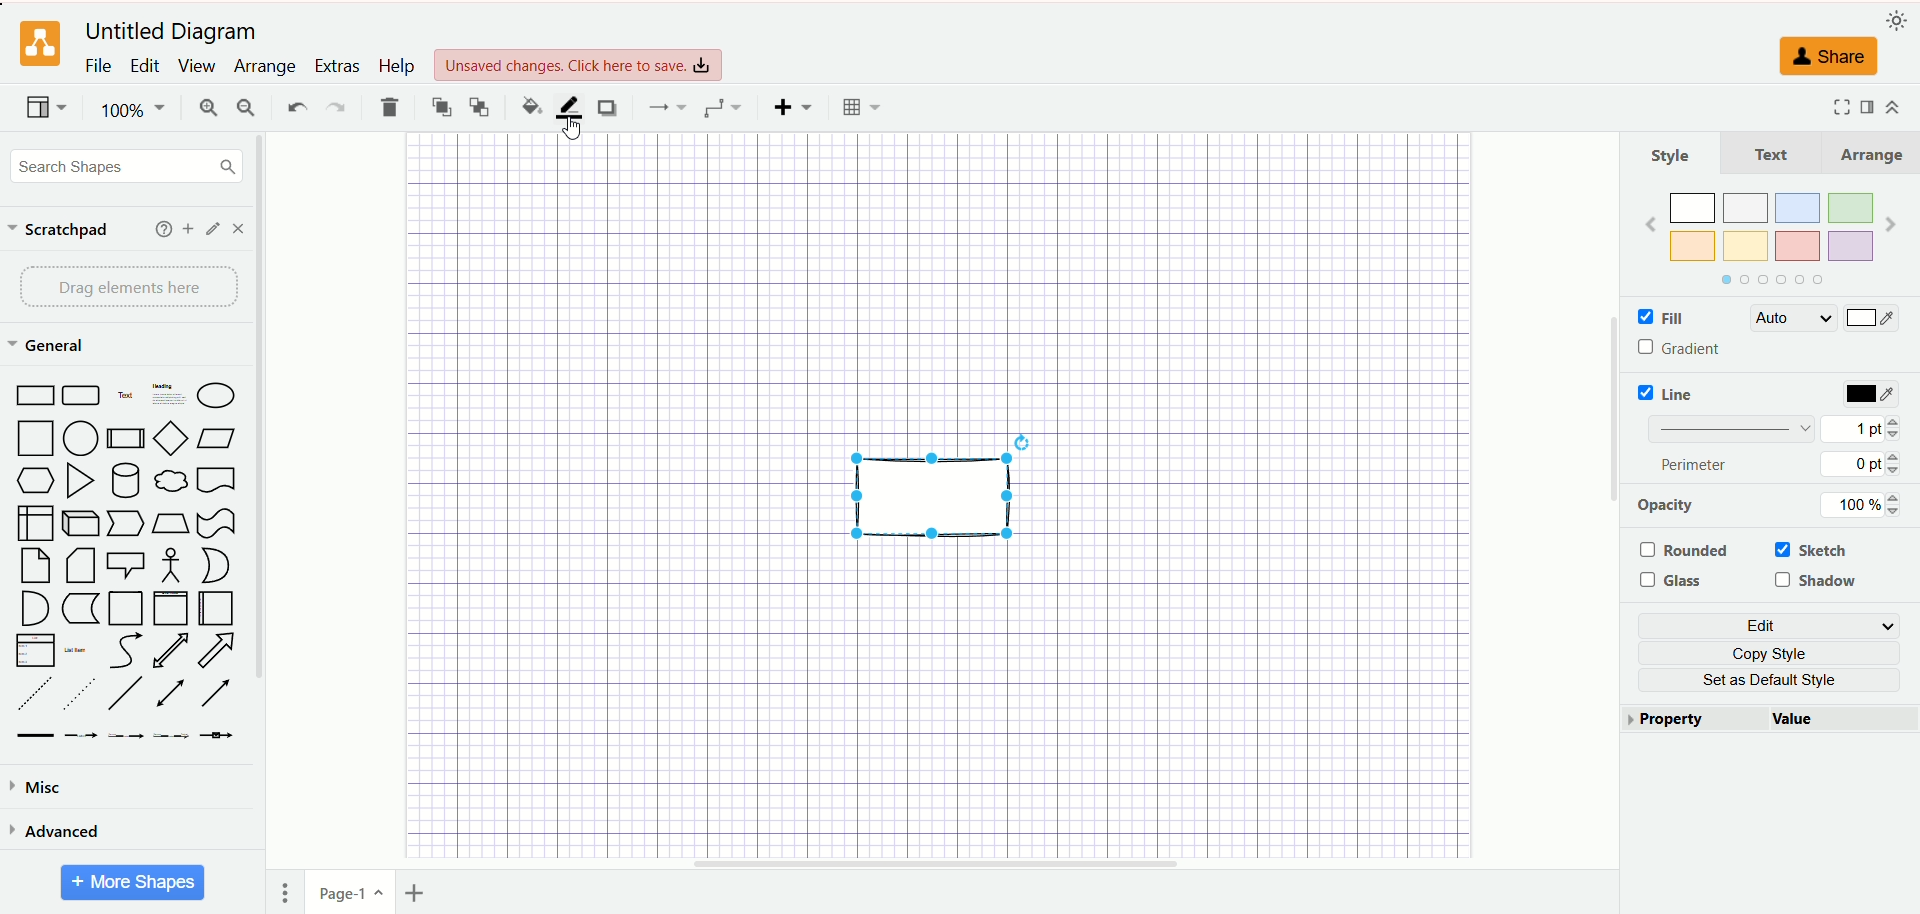 The height and width of the screenshot is (914, 1920). What do you see at coordinates (440, 106) in the screenshot?
I see `to front` at bounding box center [440, 106].